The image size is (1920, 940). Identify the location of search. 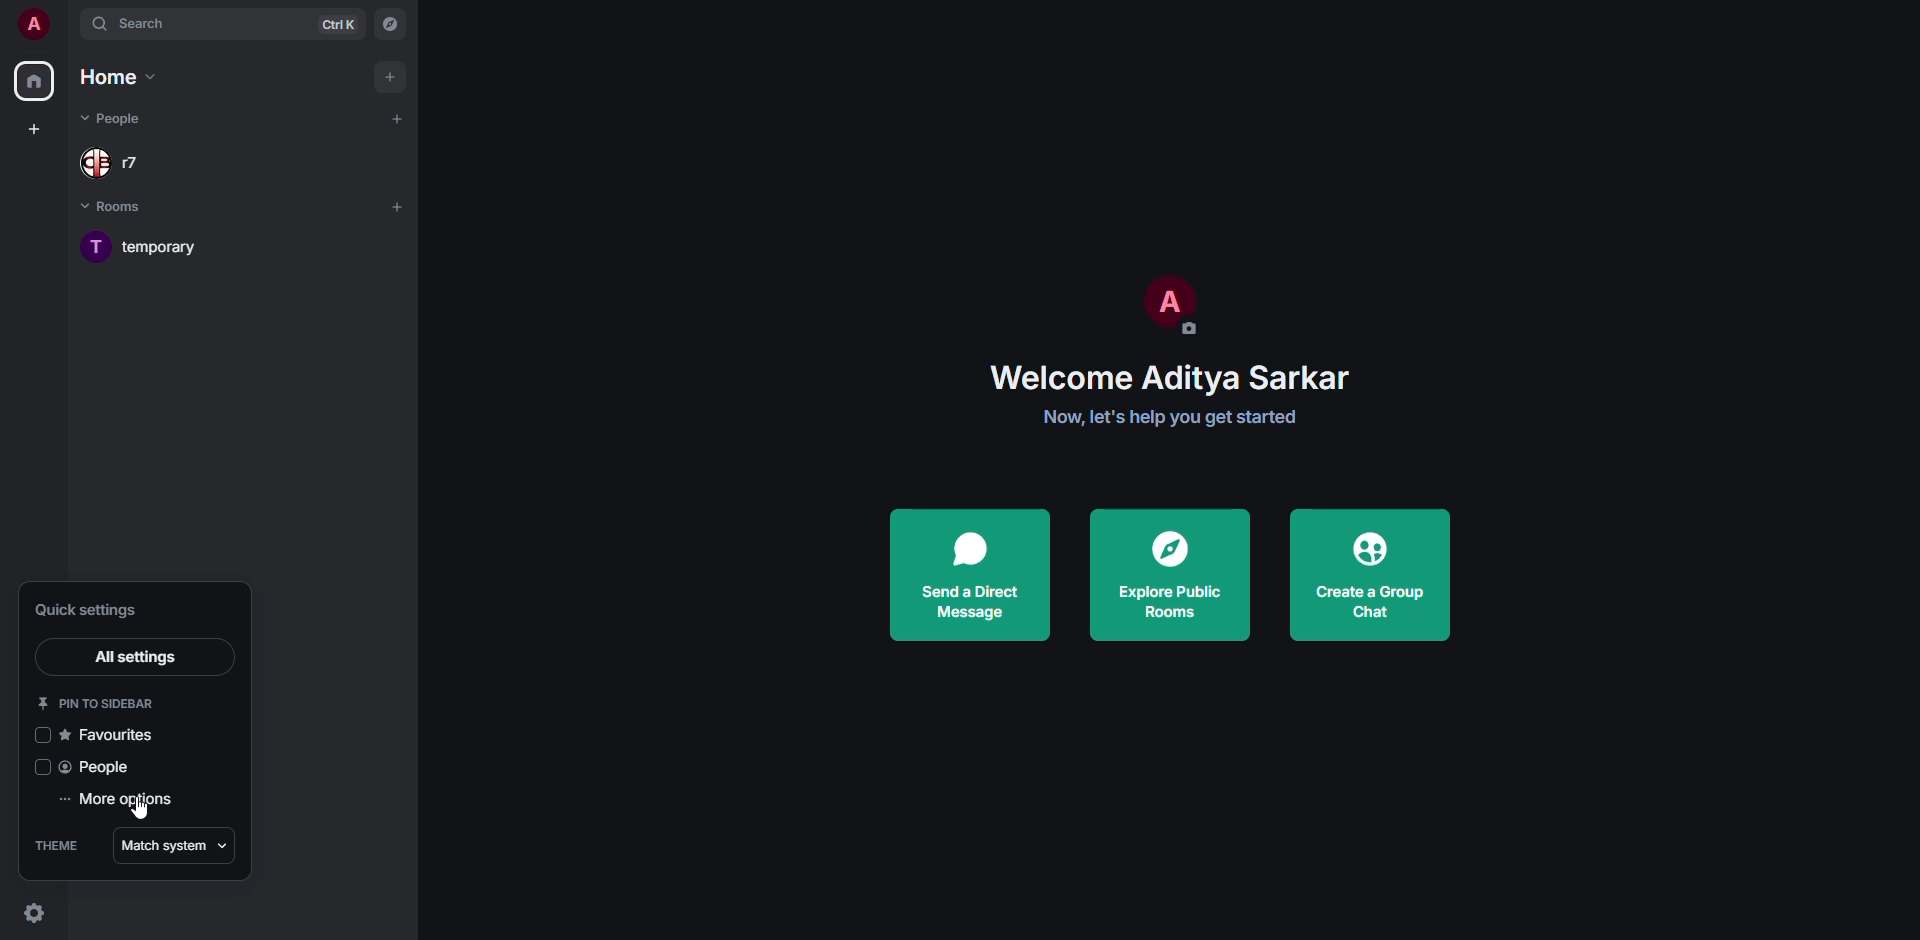
(145, 24).